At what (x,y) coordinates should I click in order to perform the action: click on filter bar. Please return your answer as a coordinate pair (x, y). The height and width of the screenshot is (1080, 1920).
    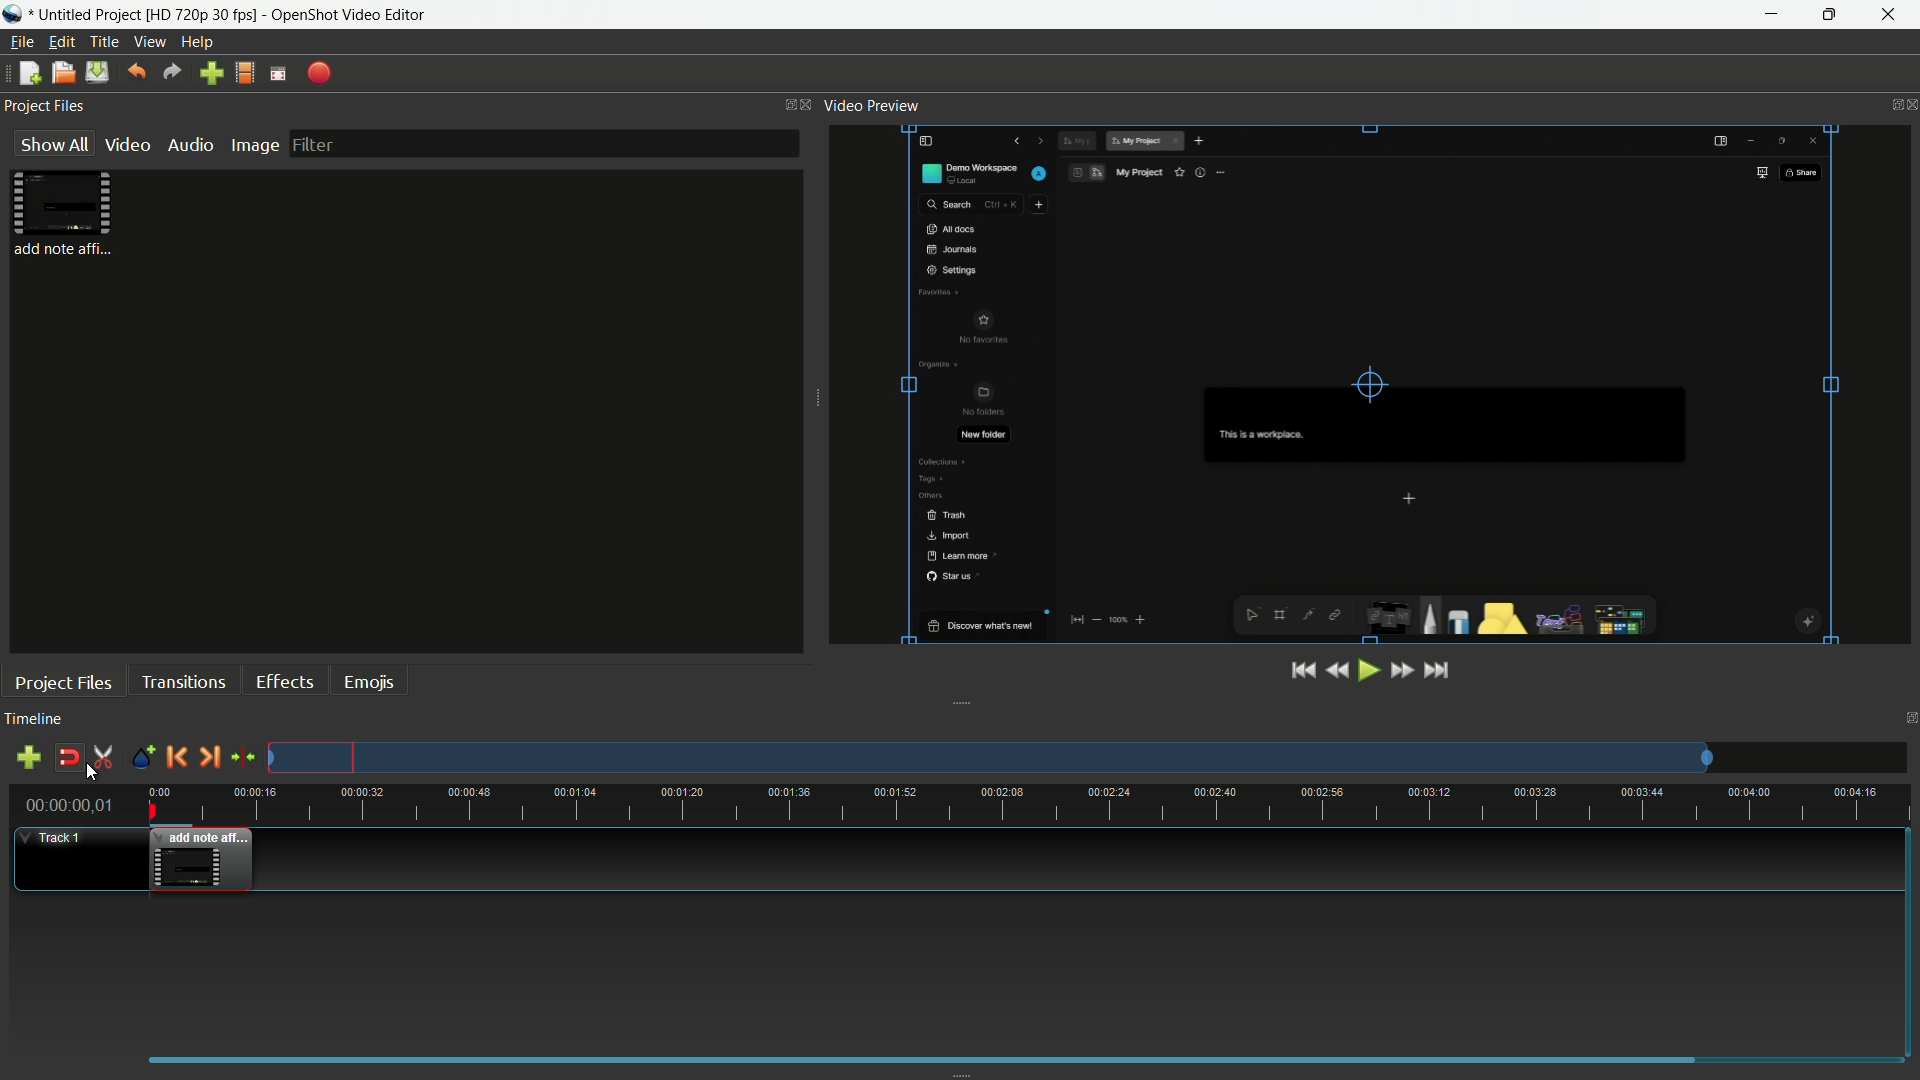
    Looking at the image, I should click on (542, 144).